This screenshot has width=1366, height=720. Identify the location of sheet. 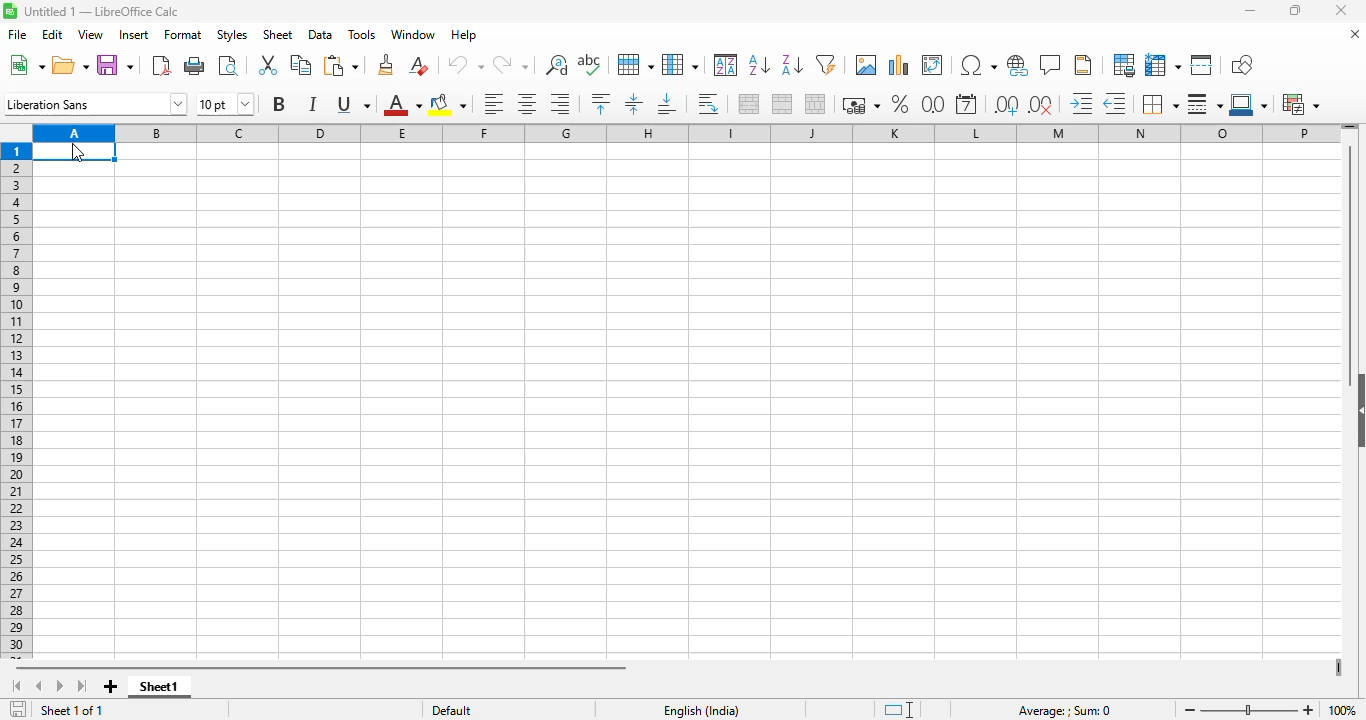
(278, 35).